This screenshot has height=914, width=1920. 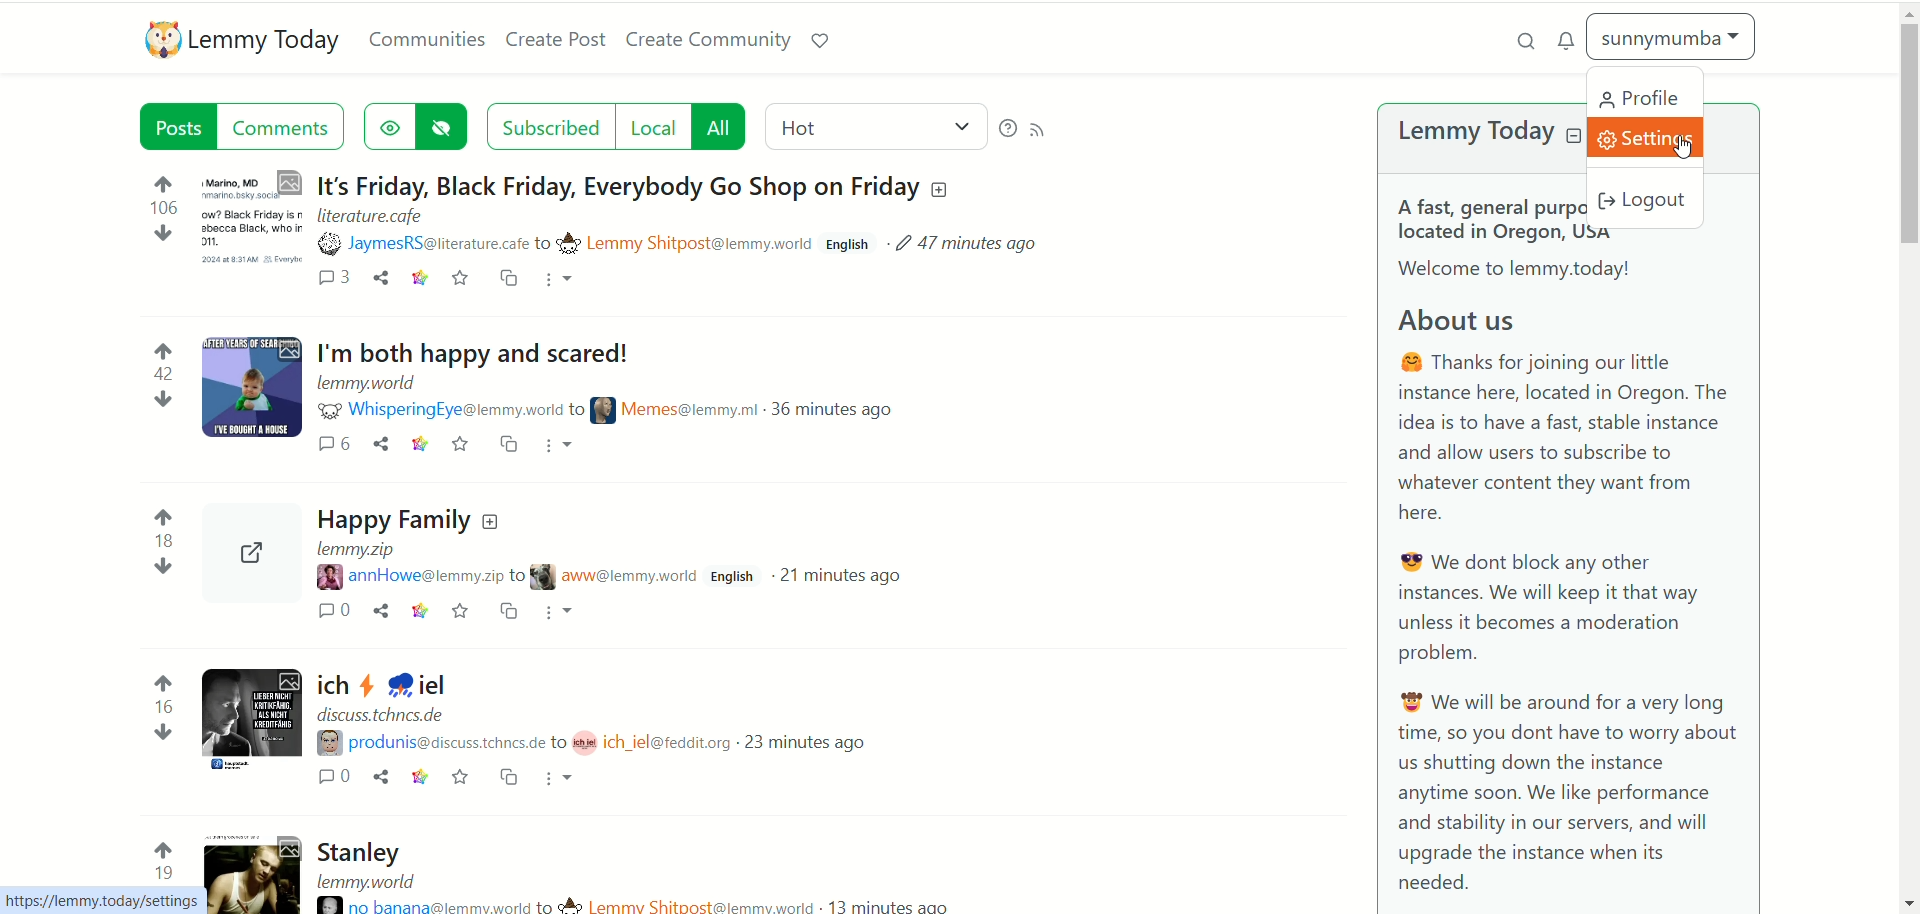 I want to click on local, so click(x=652, y=127).